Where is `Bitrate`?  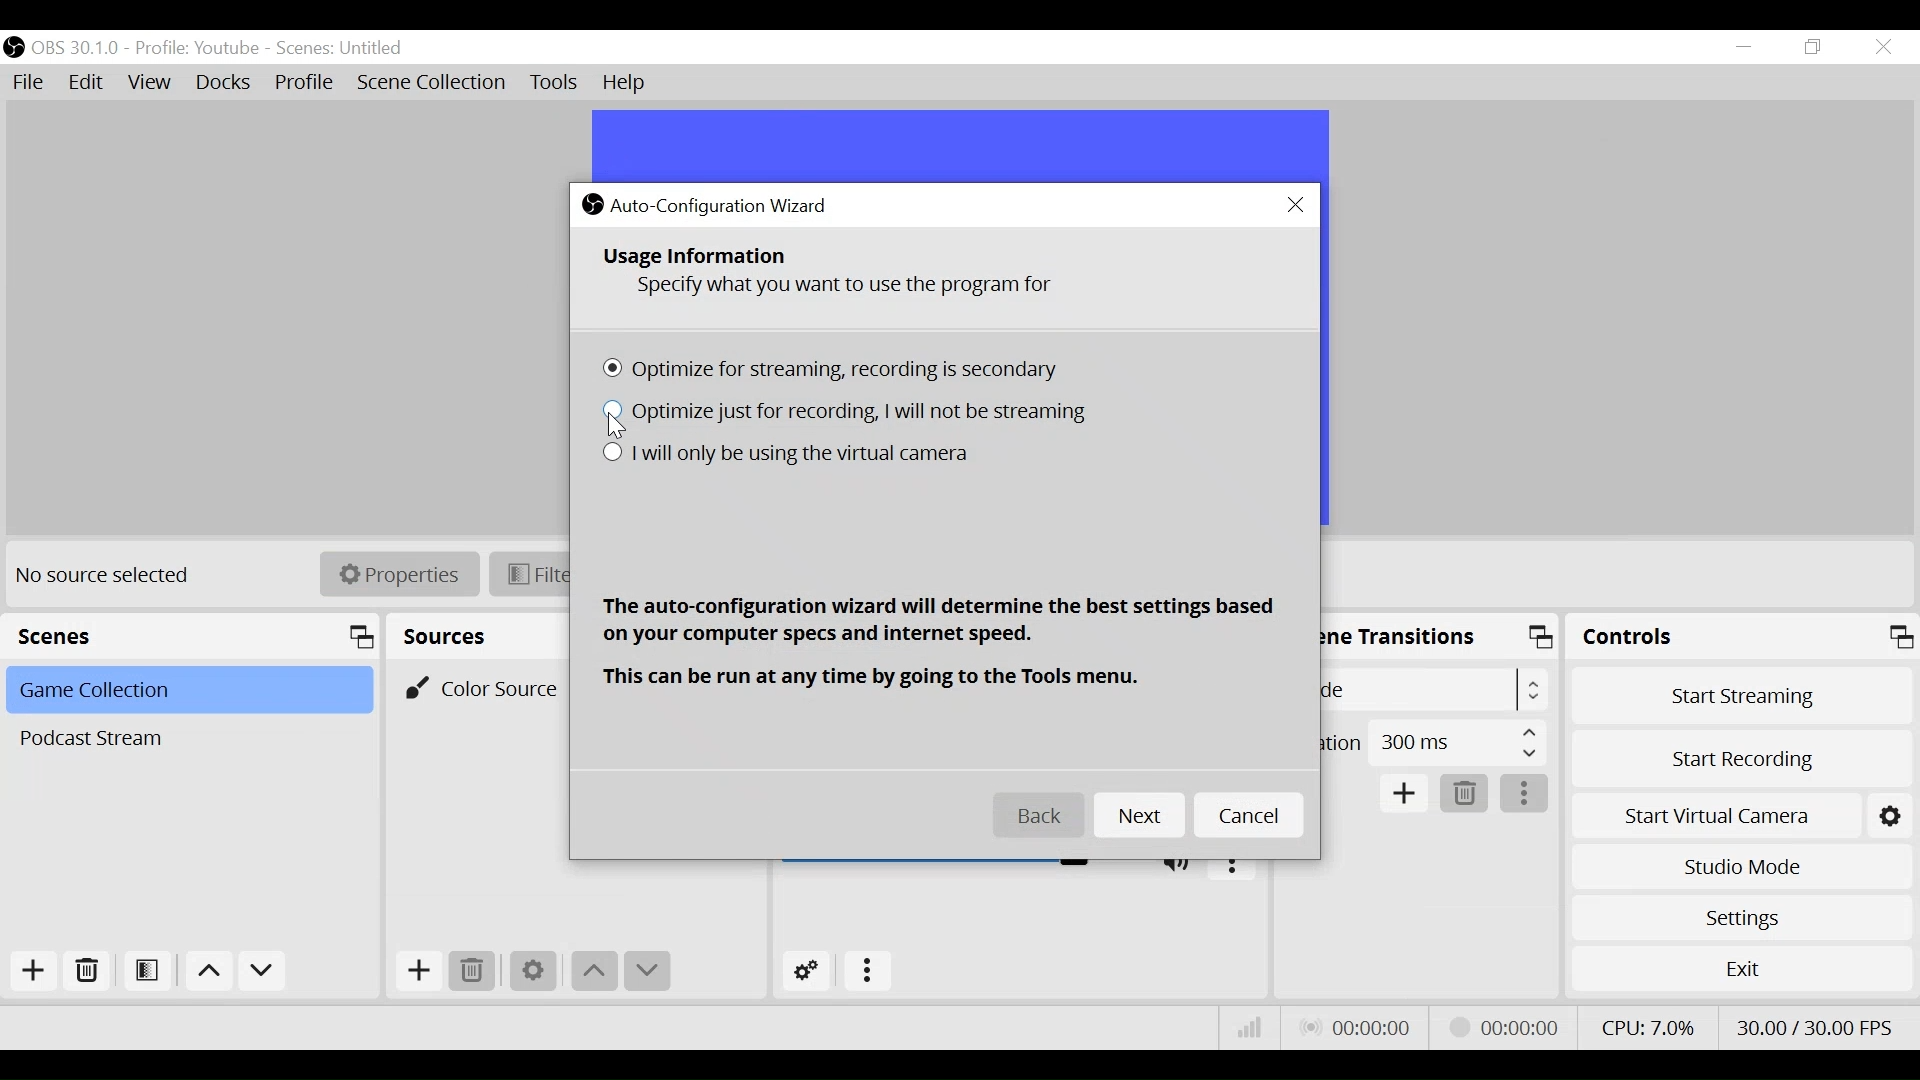 Bitrate is located at coordinates (1251, 1028).